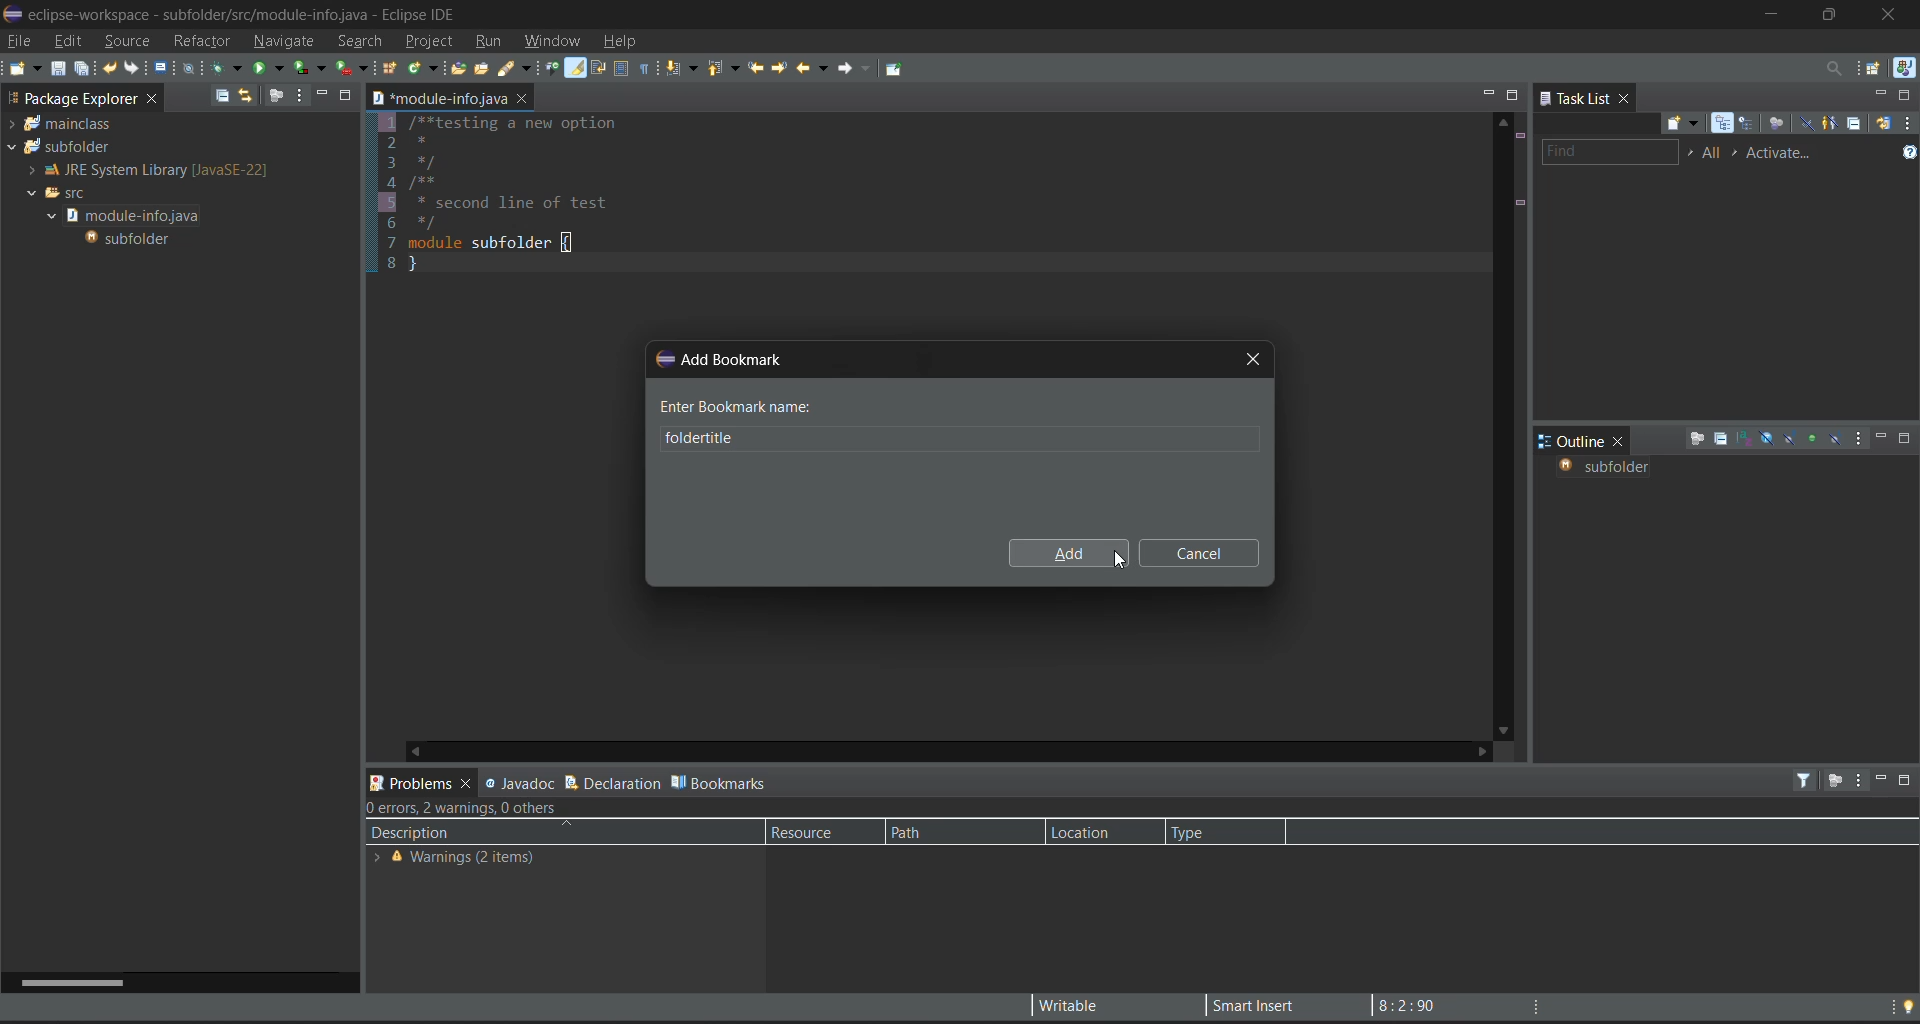 Image resolution: width=1920 pixels, height=1024 pixels. I want to click on activate, so click(1786, 152).